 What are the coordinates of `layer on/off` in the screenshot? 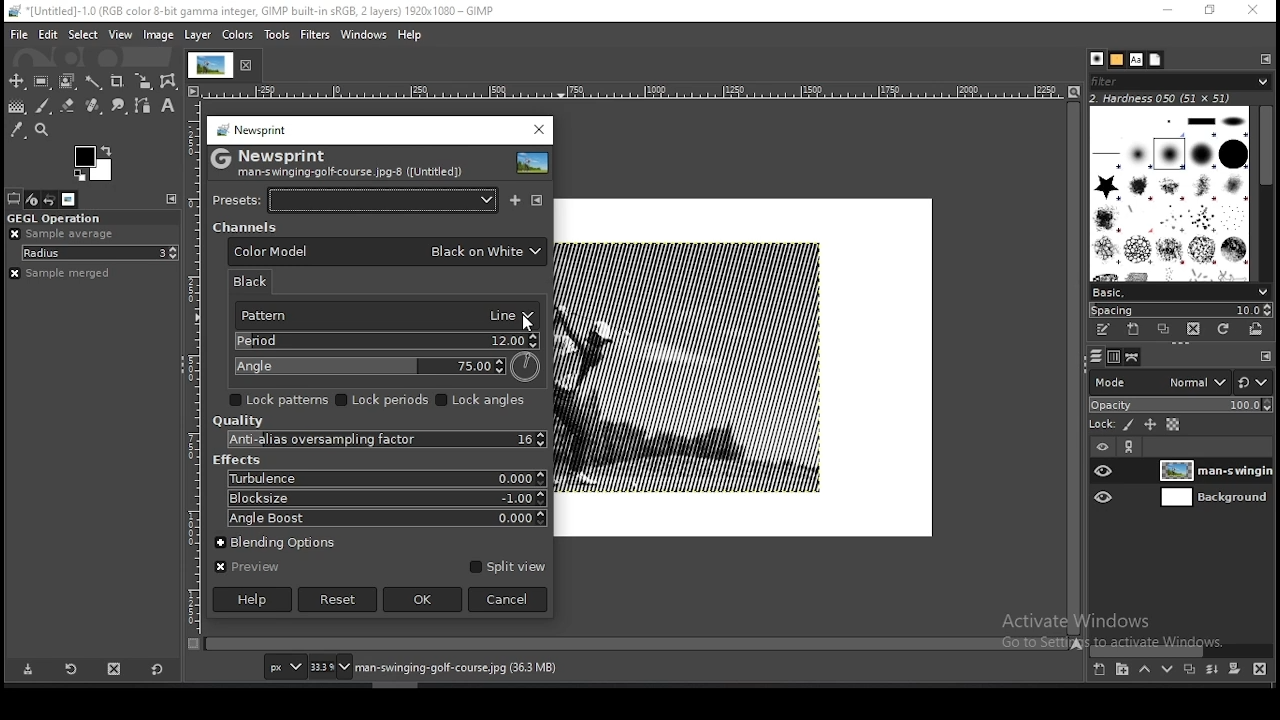 It's located at (1103, 445).